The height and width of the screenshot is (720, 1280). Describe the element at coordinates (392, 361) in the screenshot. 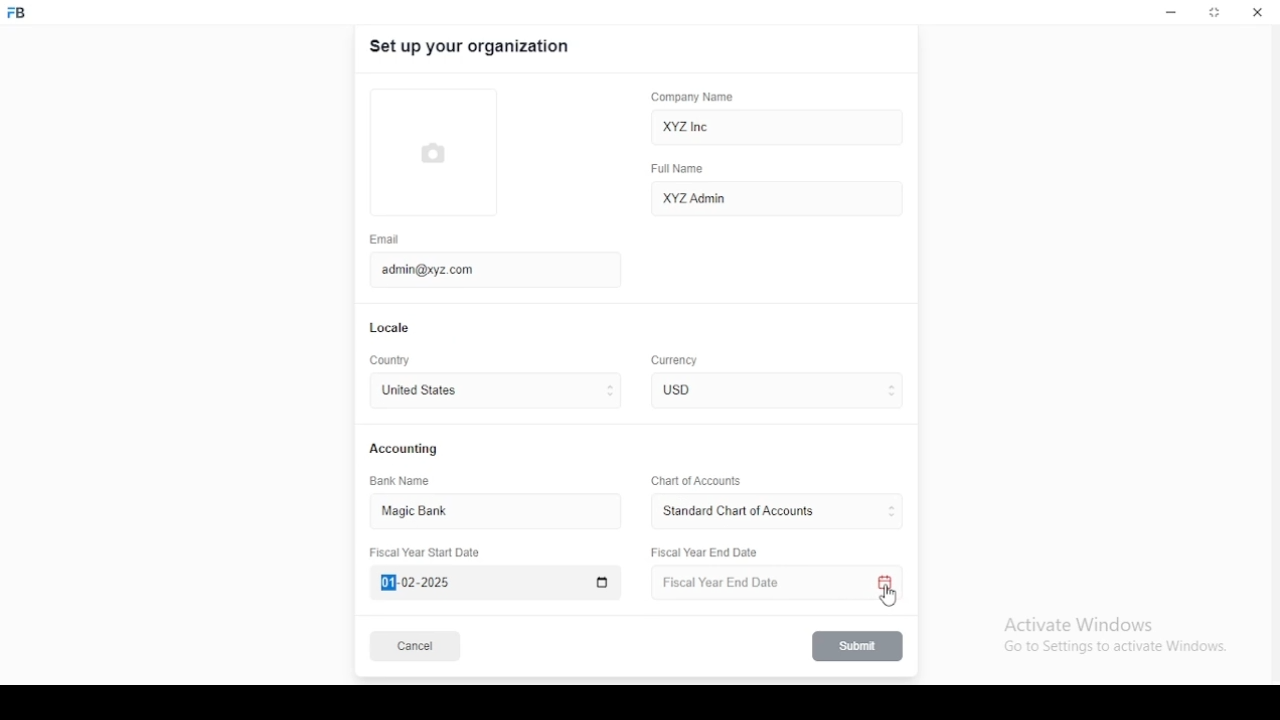

I see `country` at that location.